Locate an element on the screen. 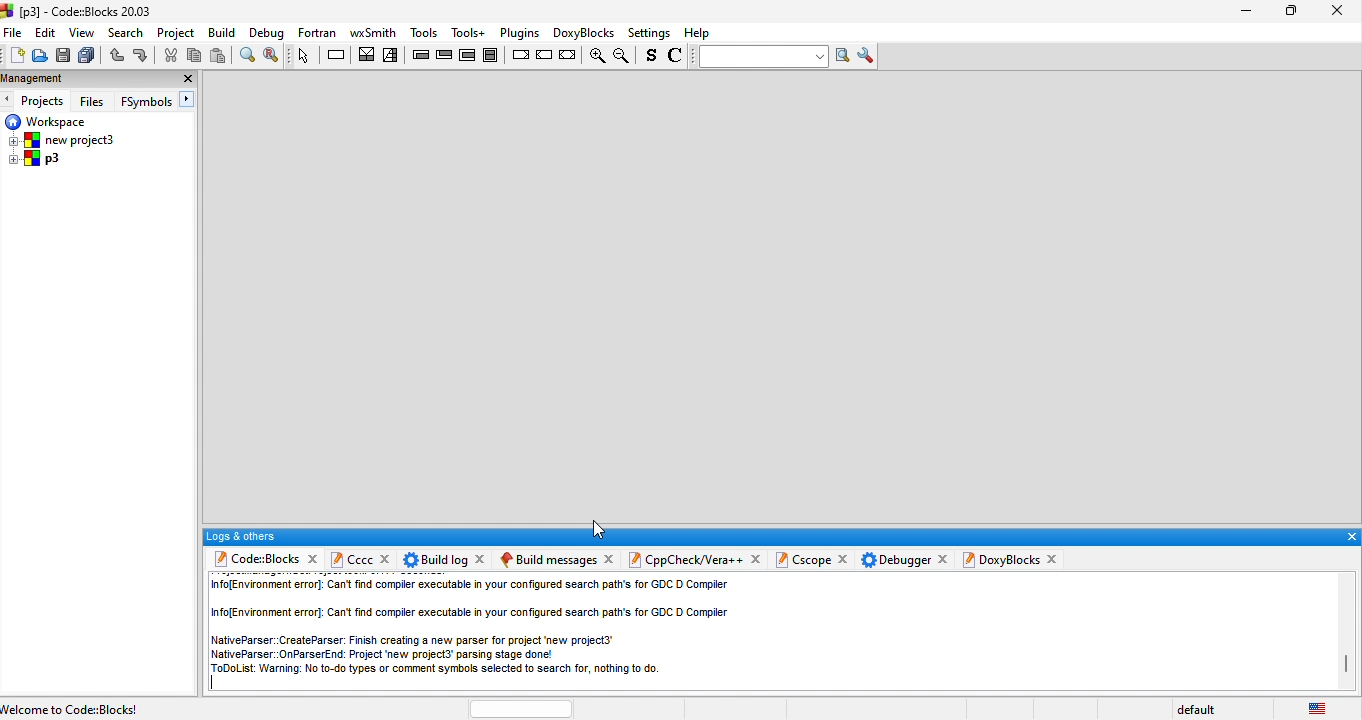 The width and height of the screenshot is (1362, 720). close is located at coordinates (386, 557).